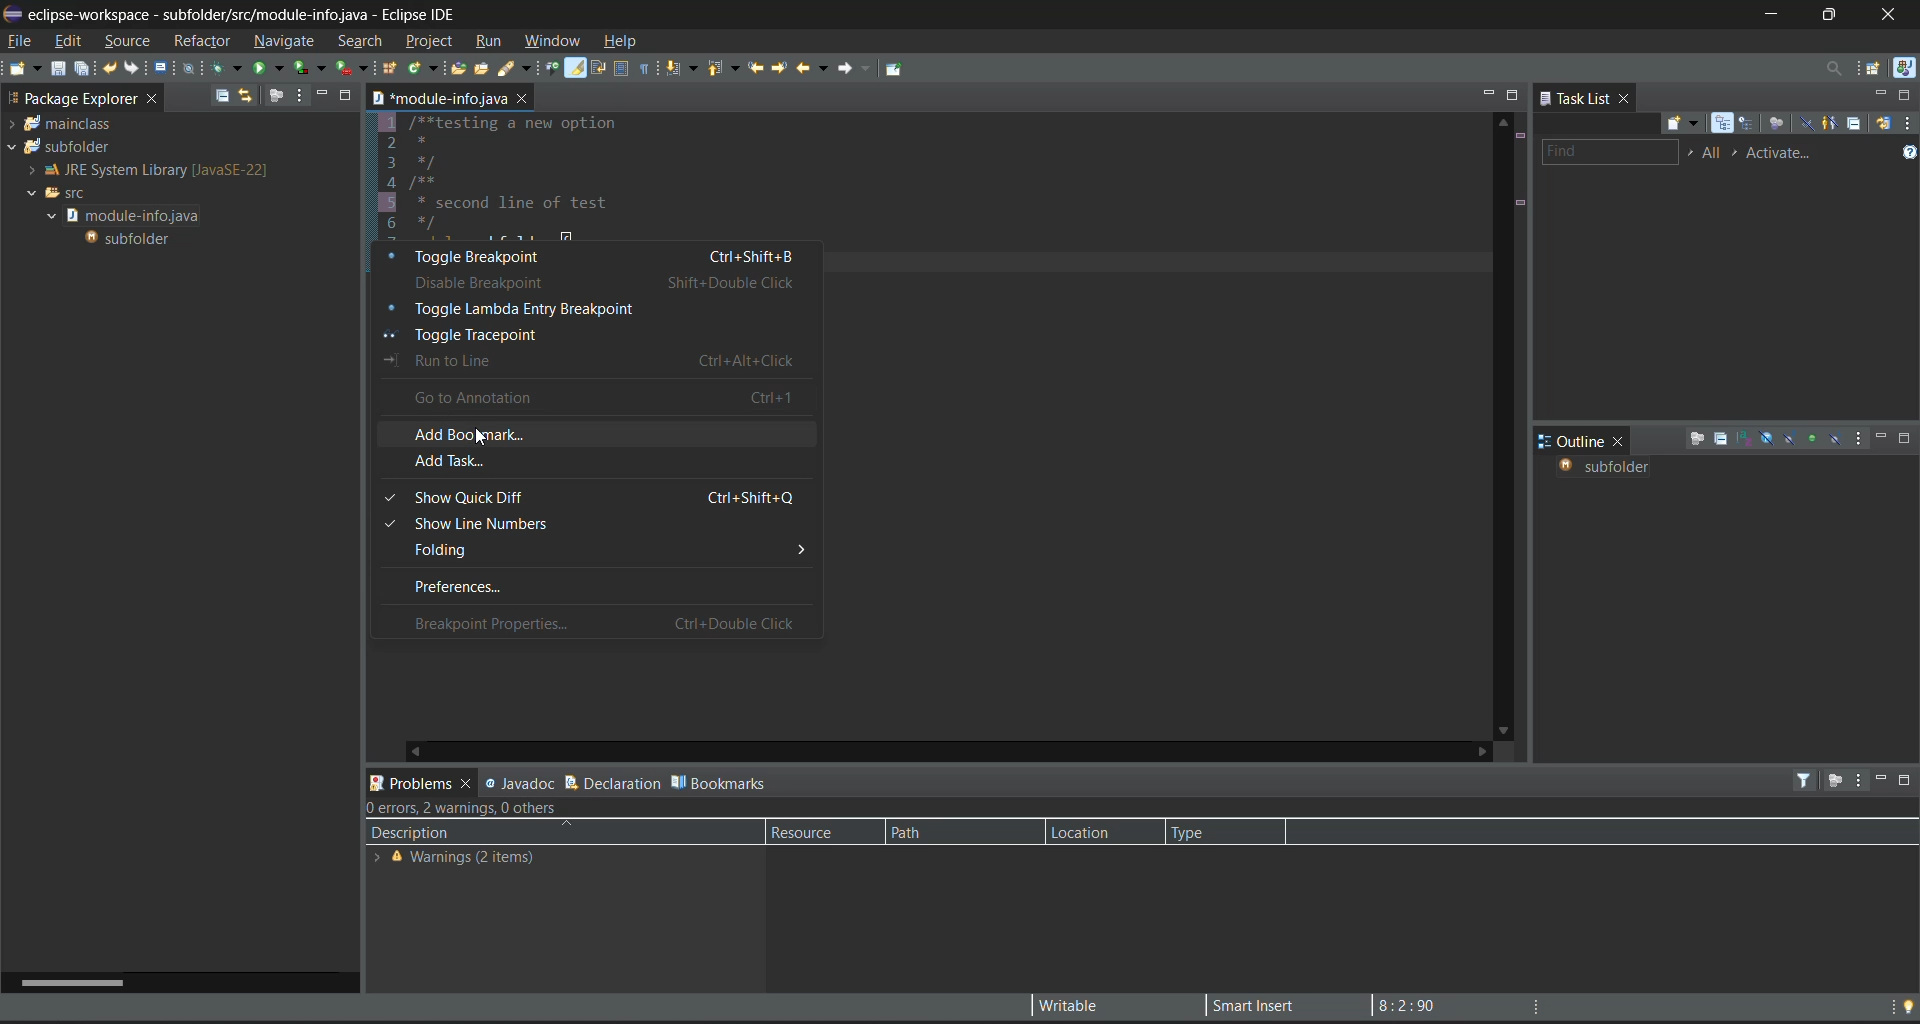  What do you see at coordinates (1740, 152) in the screenshot?
I see `select active task` at bounding box center [1740, 152].